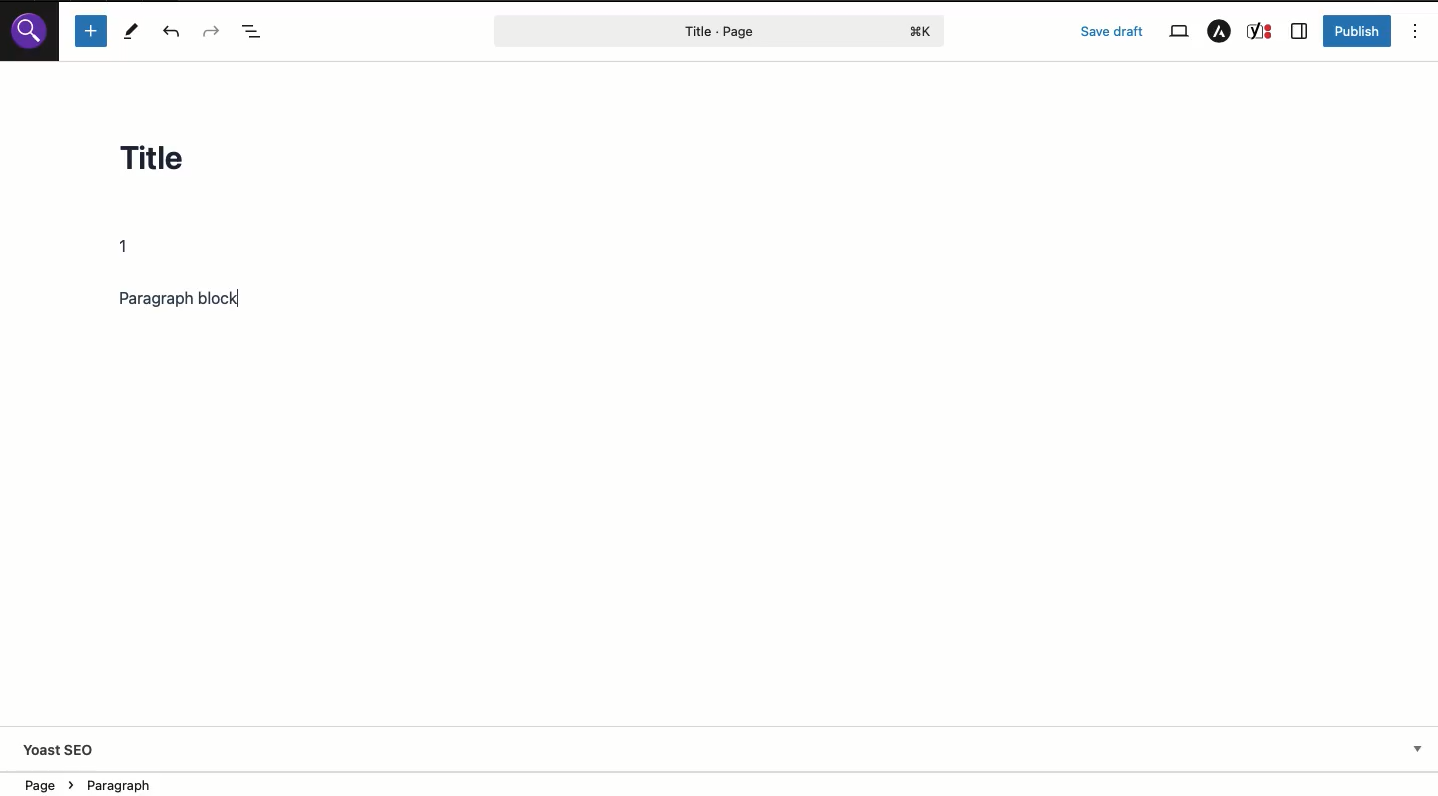  Describe the element at coordinates (131, 247) in the screenshot. I see `Text` at that location.